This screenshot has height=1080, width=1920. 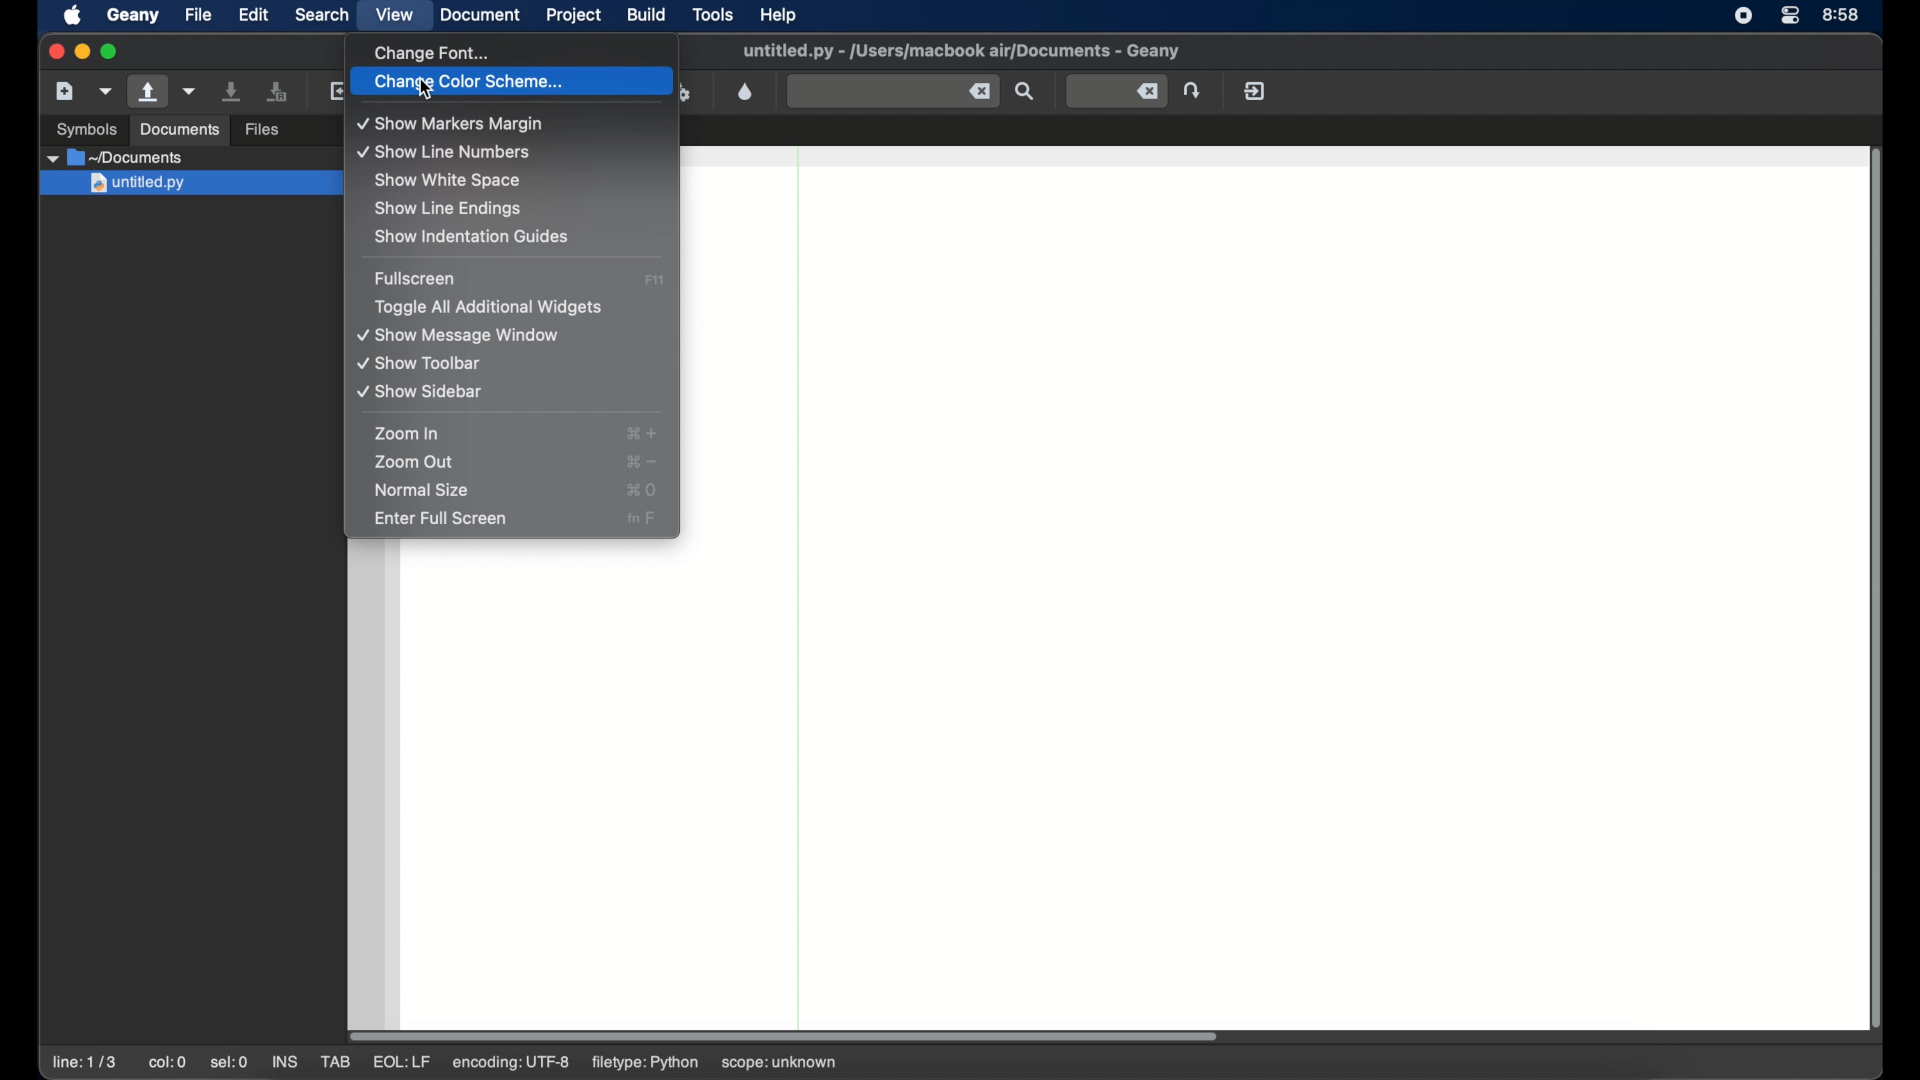 I want to click on open current file, so click(x=191, y=91).